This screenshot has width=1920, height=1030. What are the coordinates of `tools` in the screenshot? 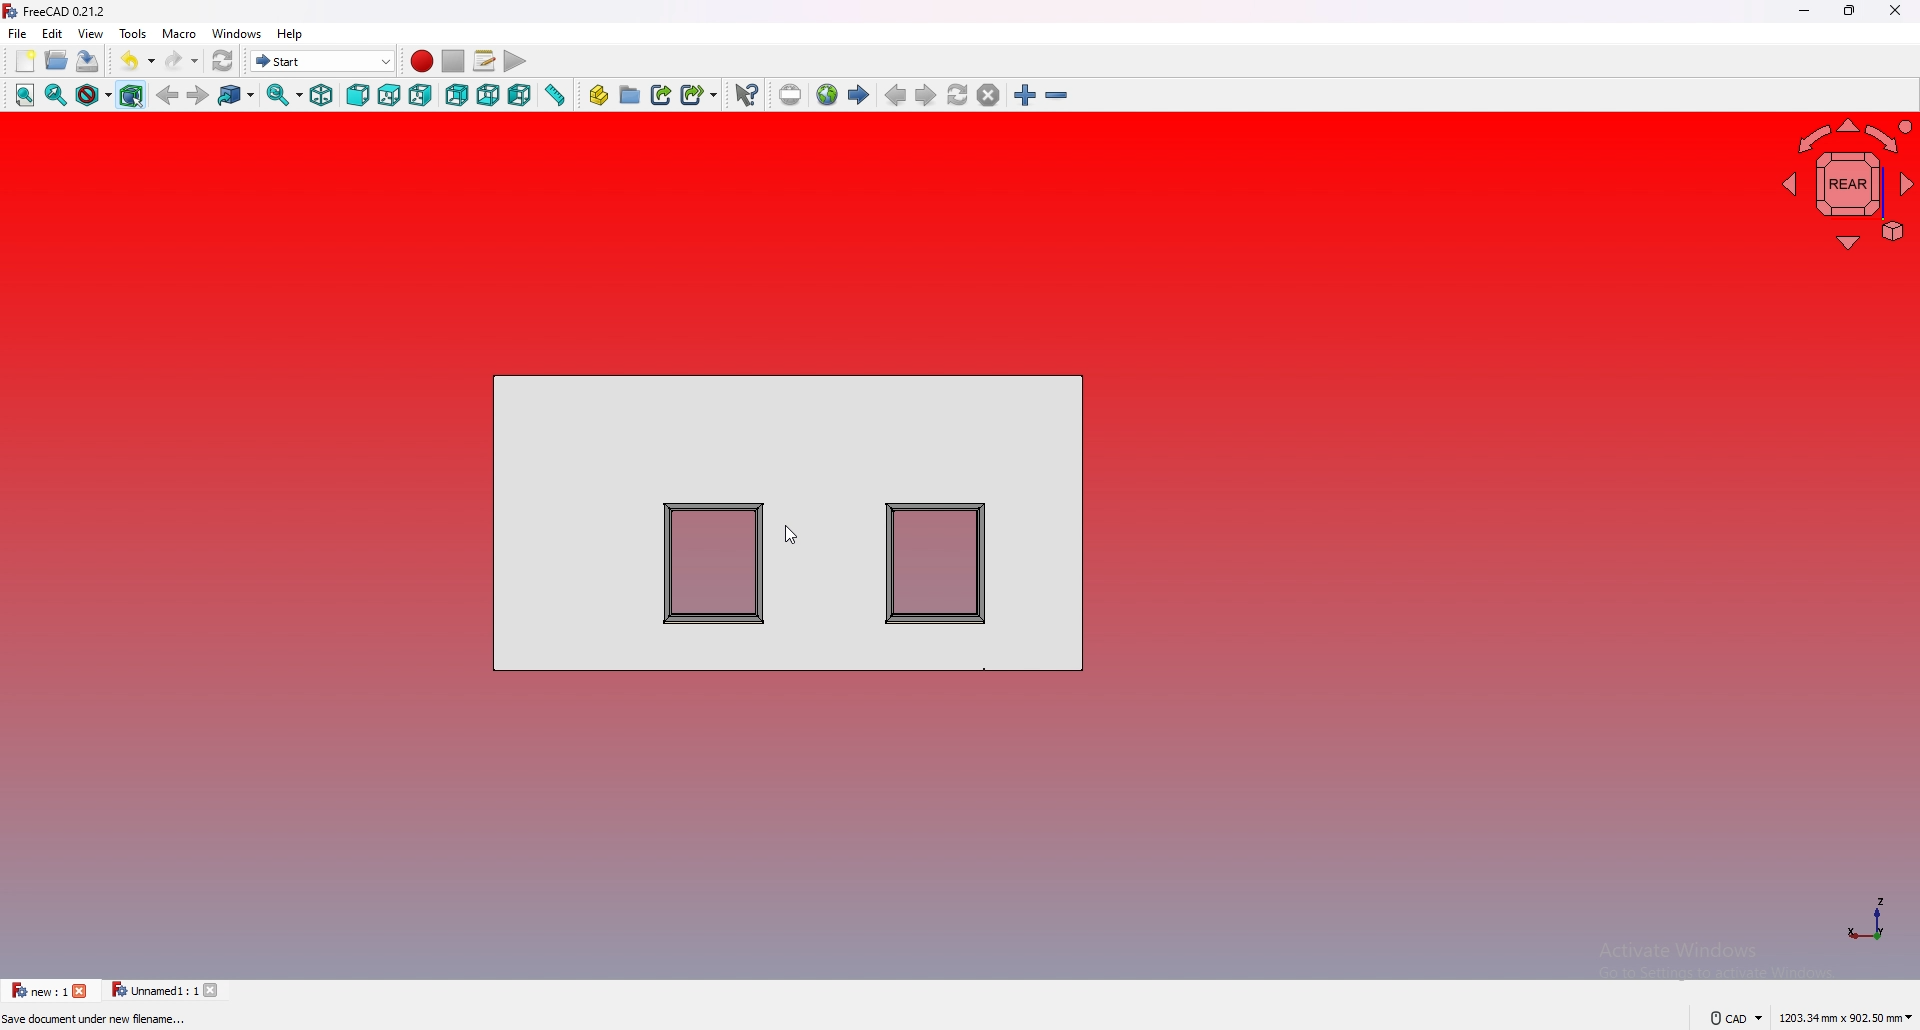 It's located at (132, 32).